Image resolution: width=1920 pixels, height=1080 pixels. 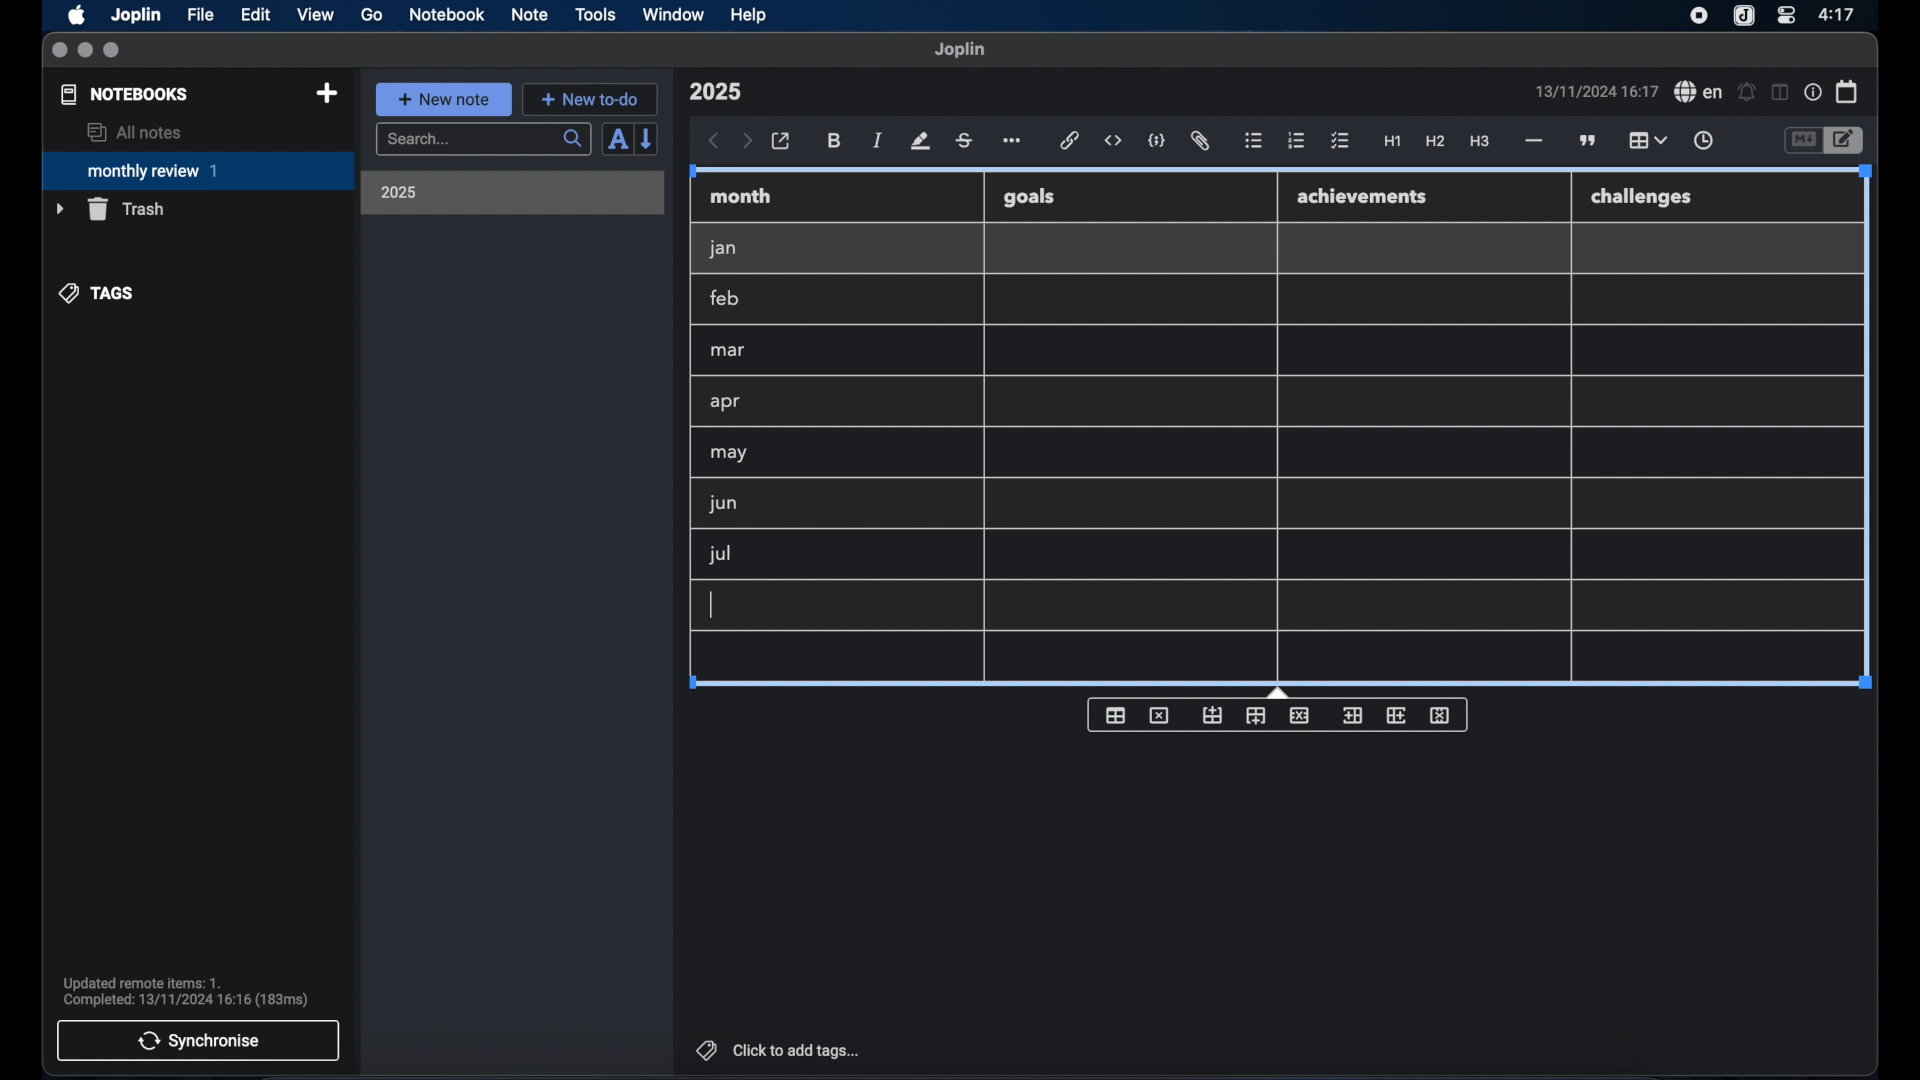 I want to click on jul, so click(x=717, y=555).